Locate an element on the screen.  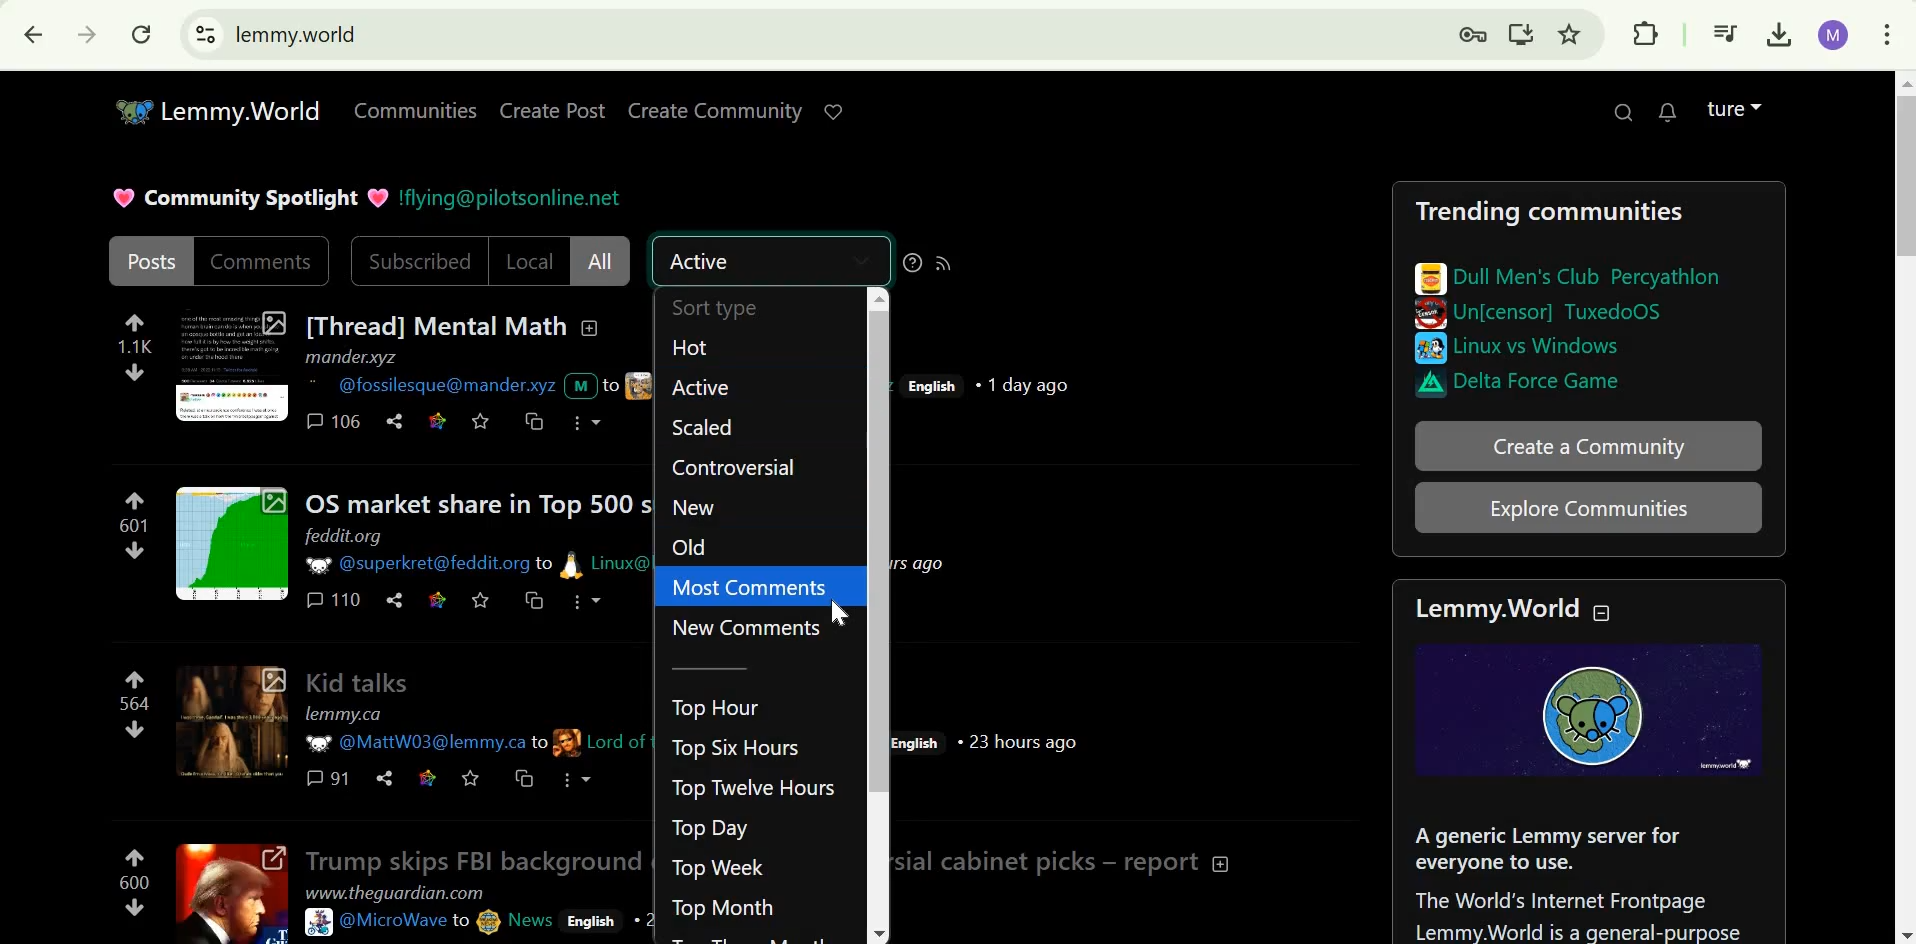
@MattW03@lemmy.ca to is located at coordinates (437, 743).